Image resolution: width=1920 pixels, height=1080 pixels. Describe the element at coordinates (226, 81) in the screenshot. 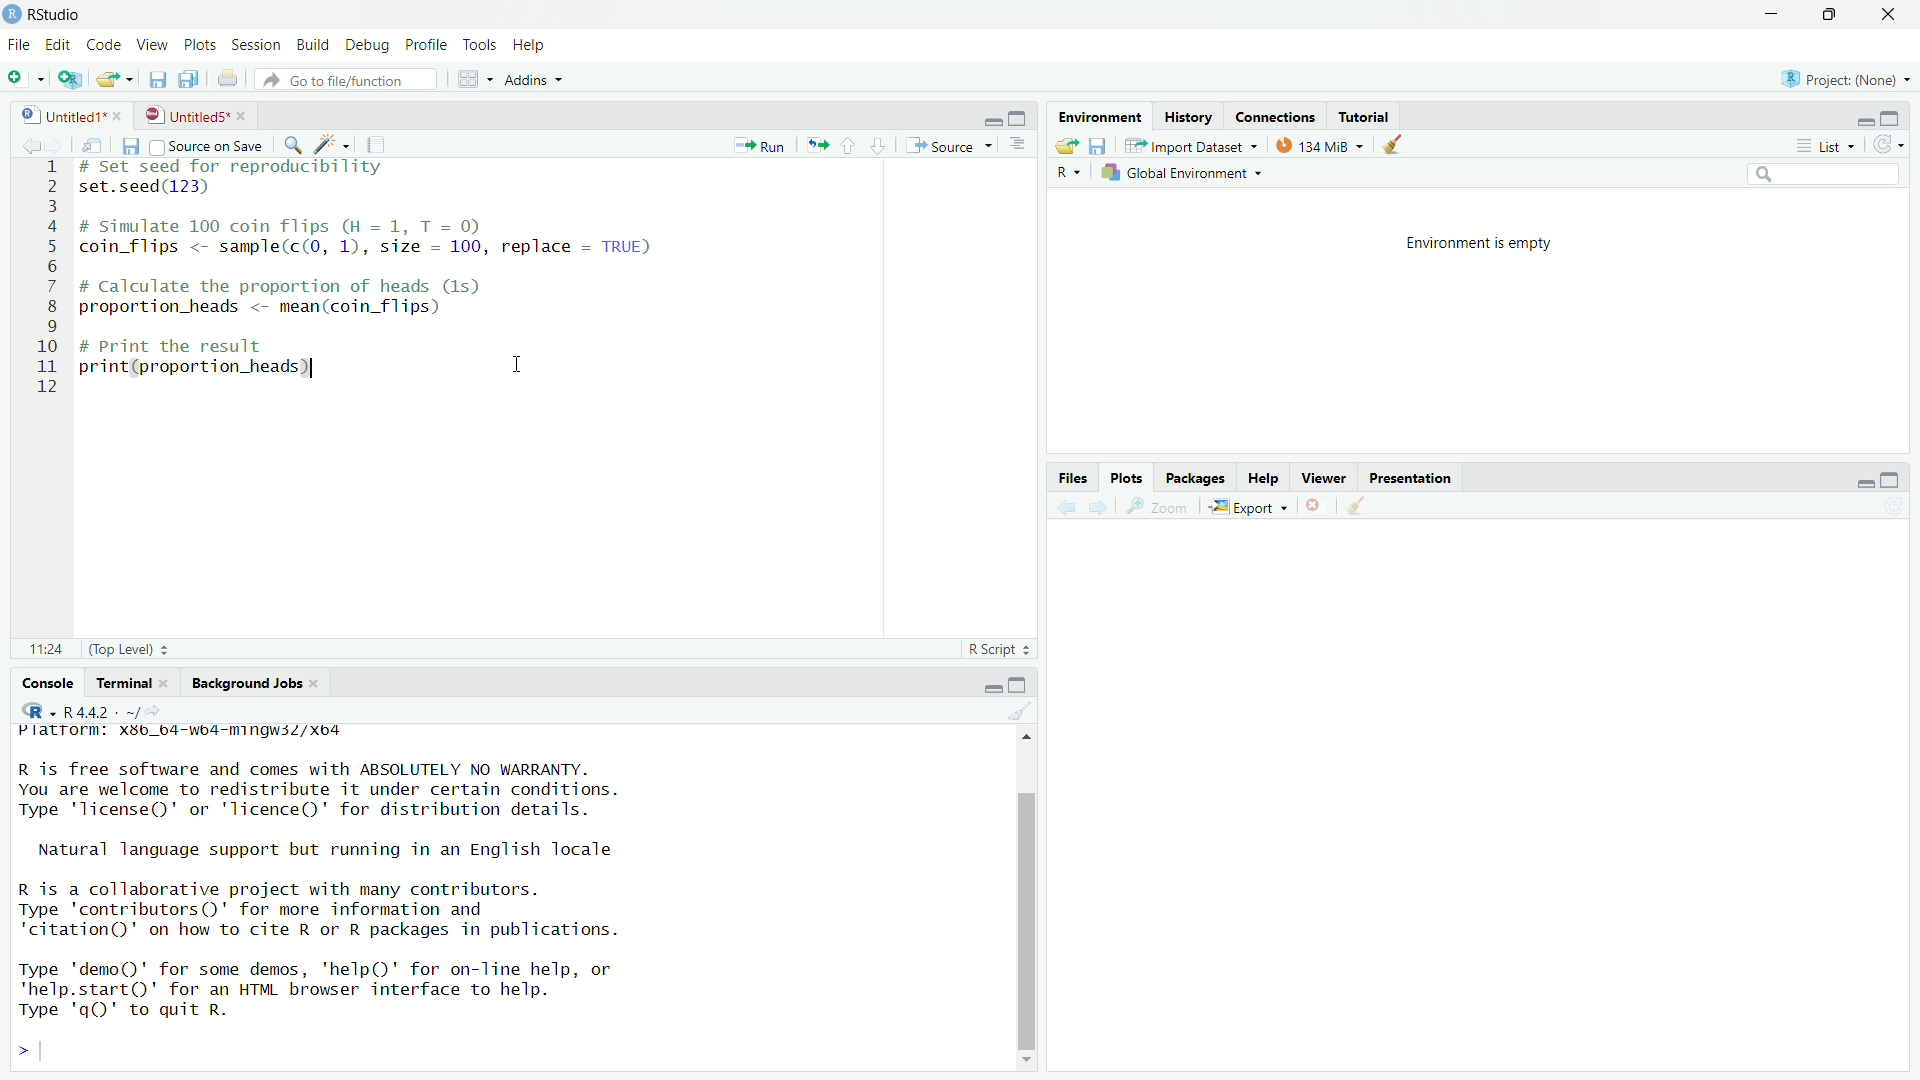

I see `print the current file` at that location.